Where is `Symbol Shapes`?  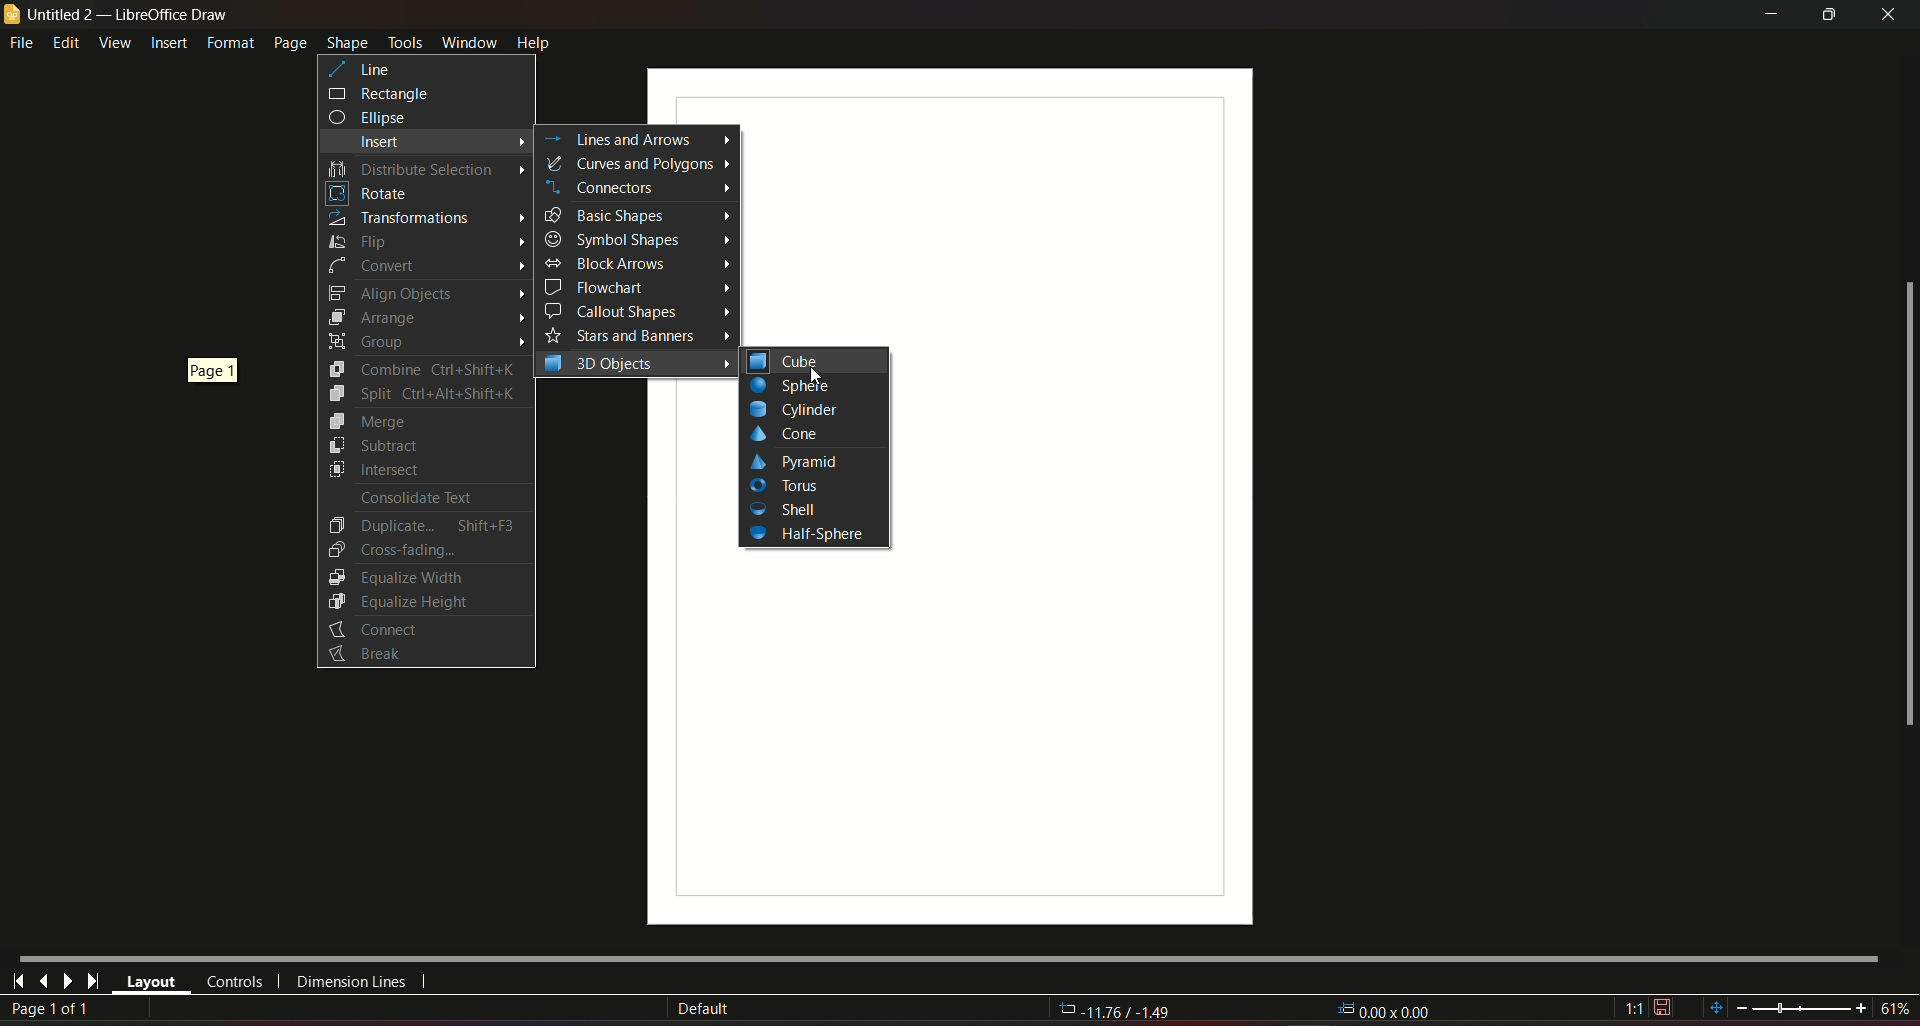
Symbol Shapes is located at coordinates (612, 240).